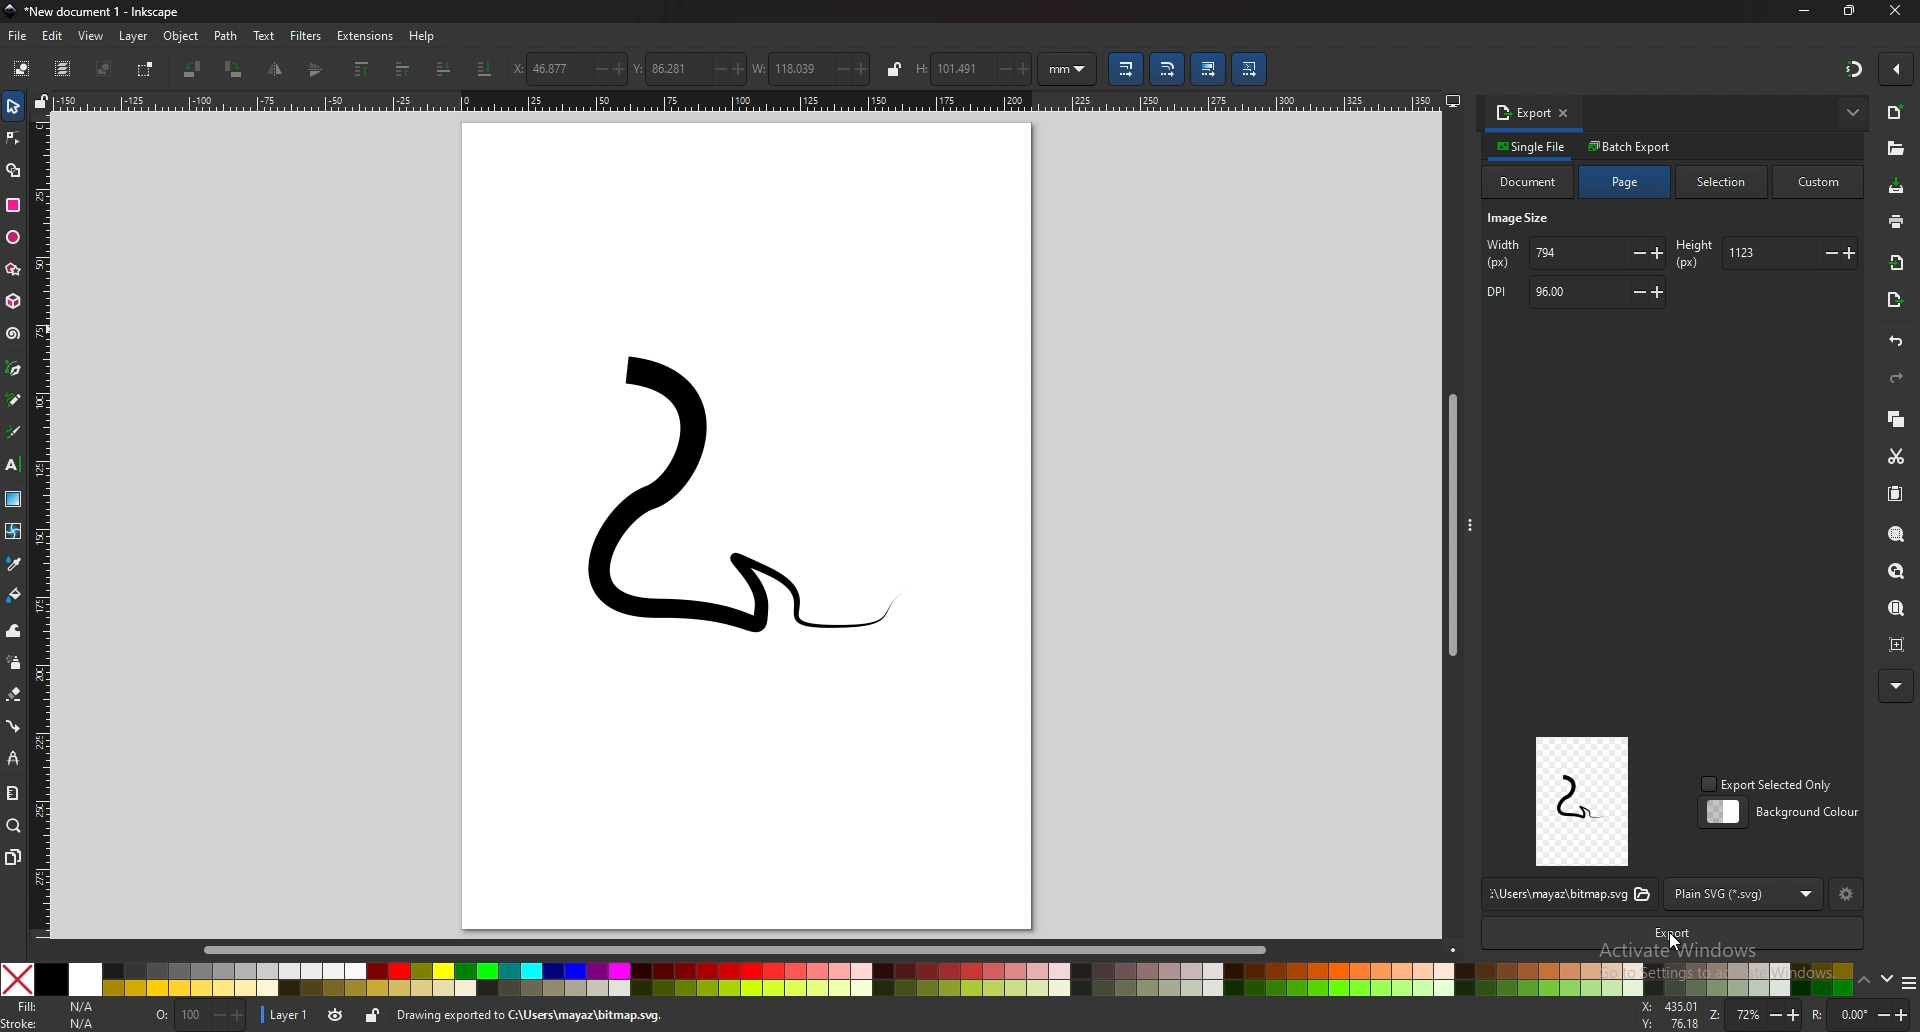 The image size is (1920, 1032). I want to click on shape builder, so click(13, 169).